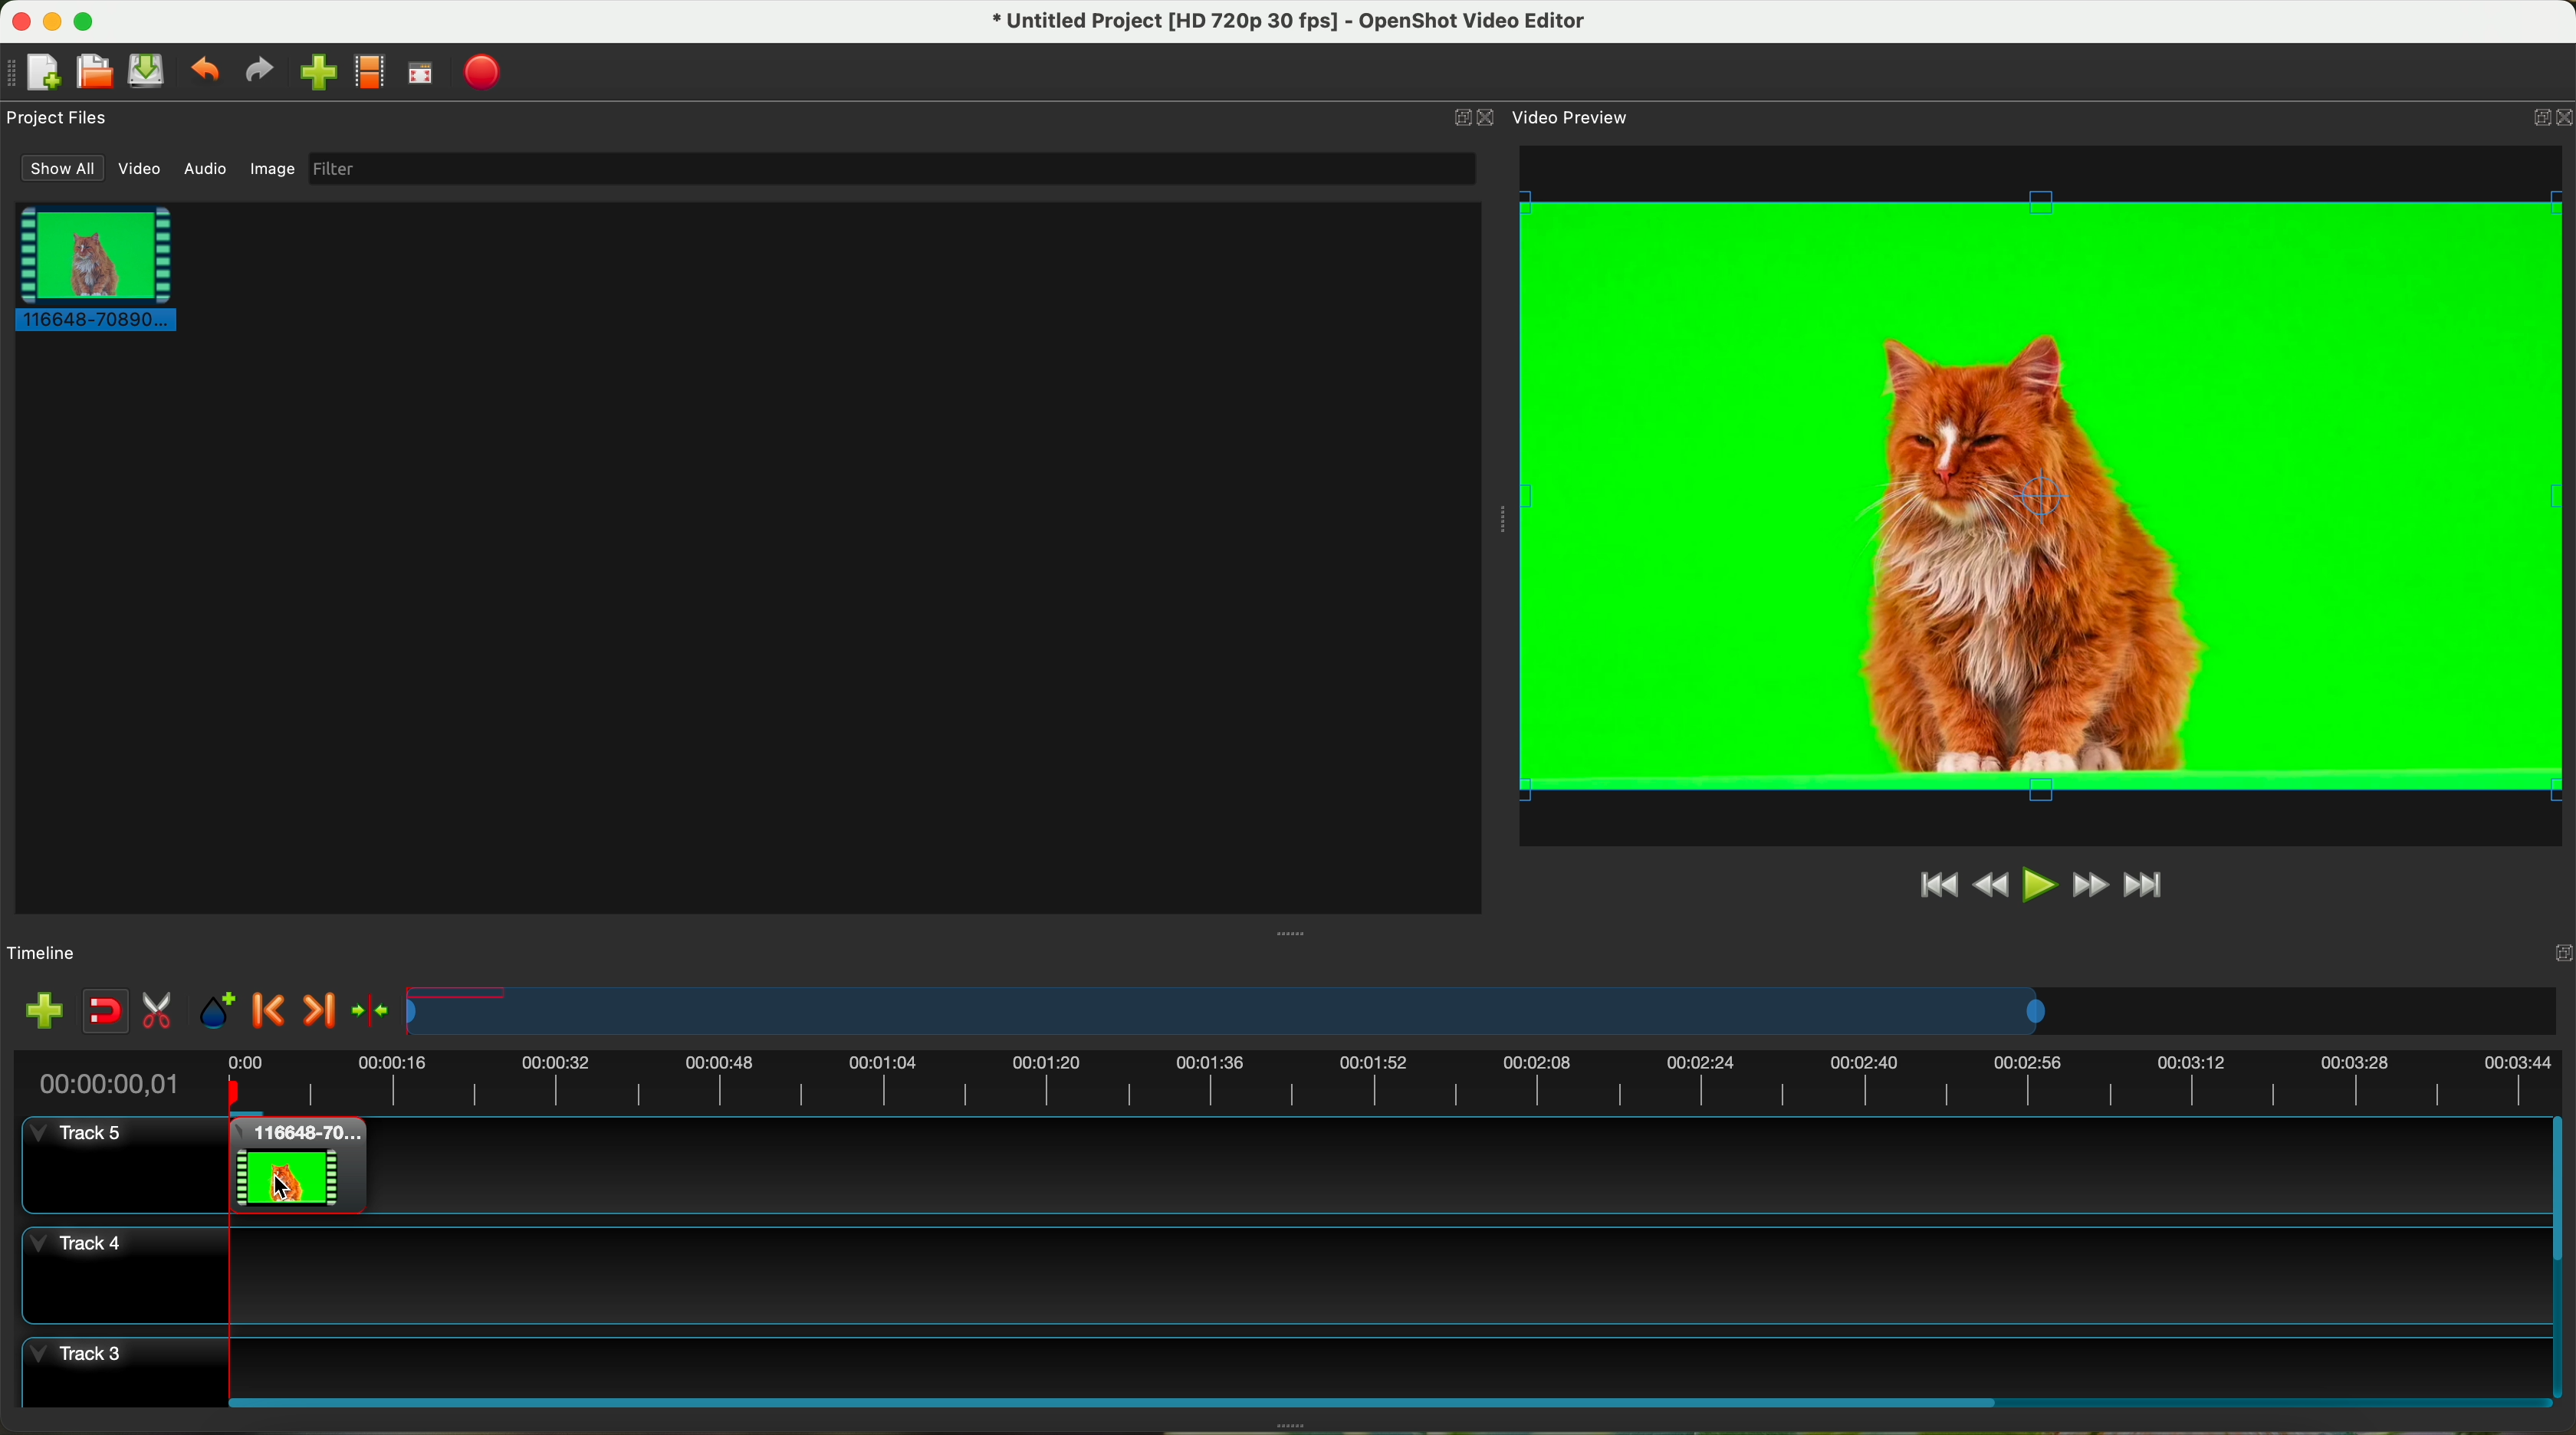 This screenshot has height=1435, width=2576. What do you see at coordinates (148, 71) in the screenshot?
I see `save project` at bounding box center [148, 71].